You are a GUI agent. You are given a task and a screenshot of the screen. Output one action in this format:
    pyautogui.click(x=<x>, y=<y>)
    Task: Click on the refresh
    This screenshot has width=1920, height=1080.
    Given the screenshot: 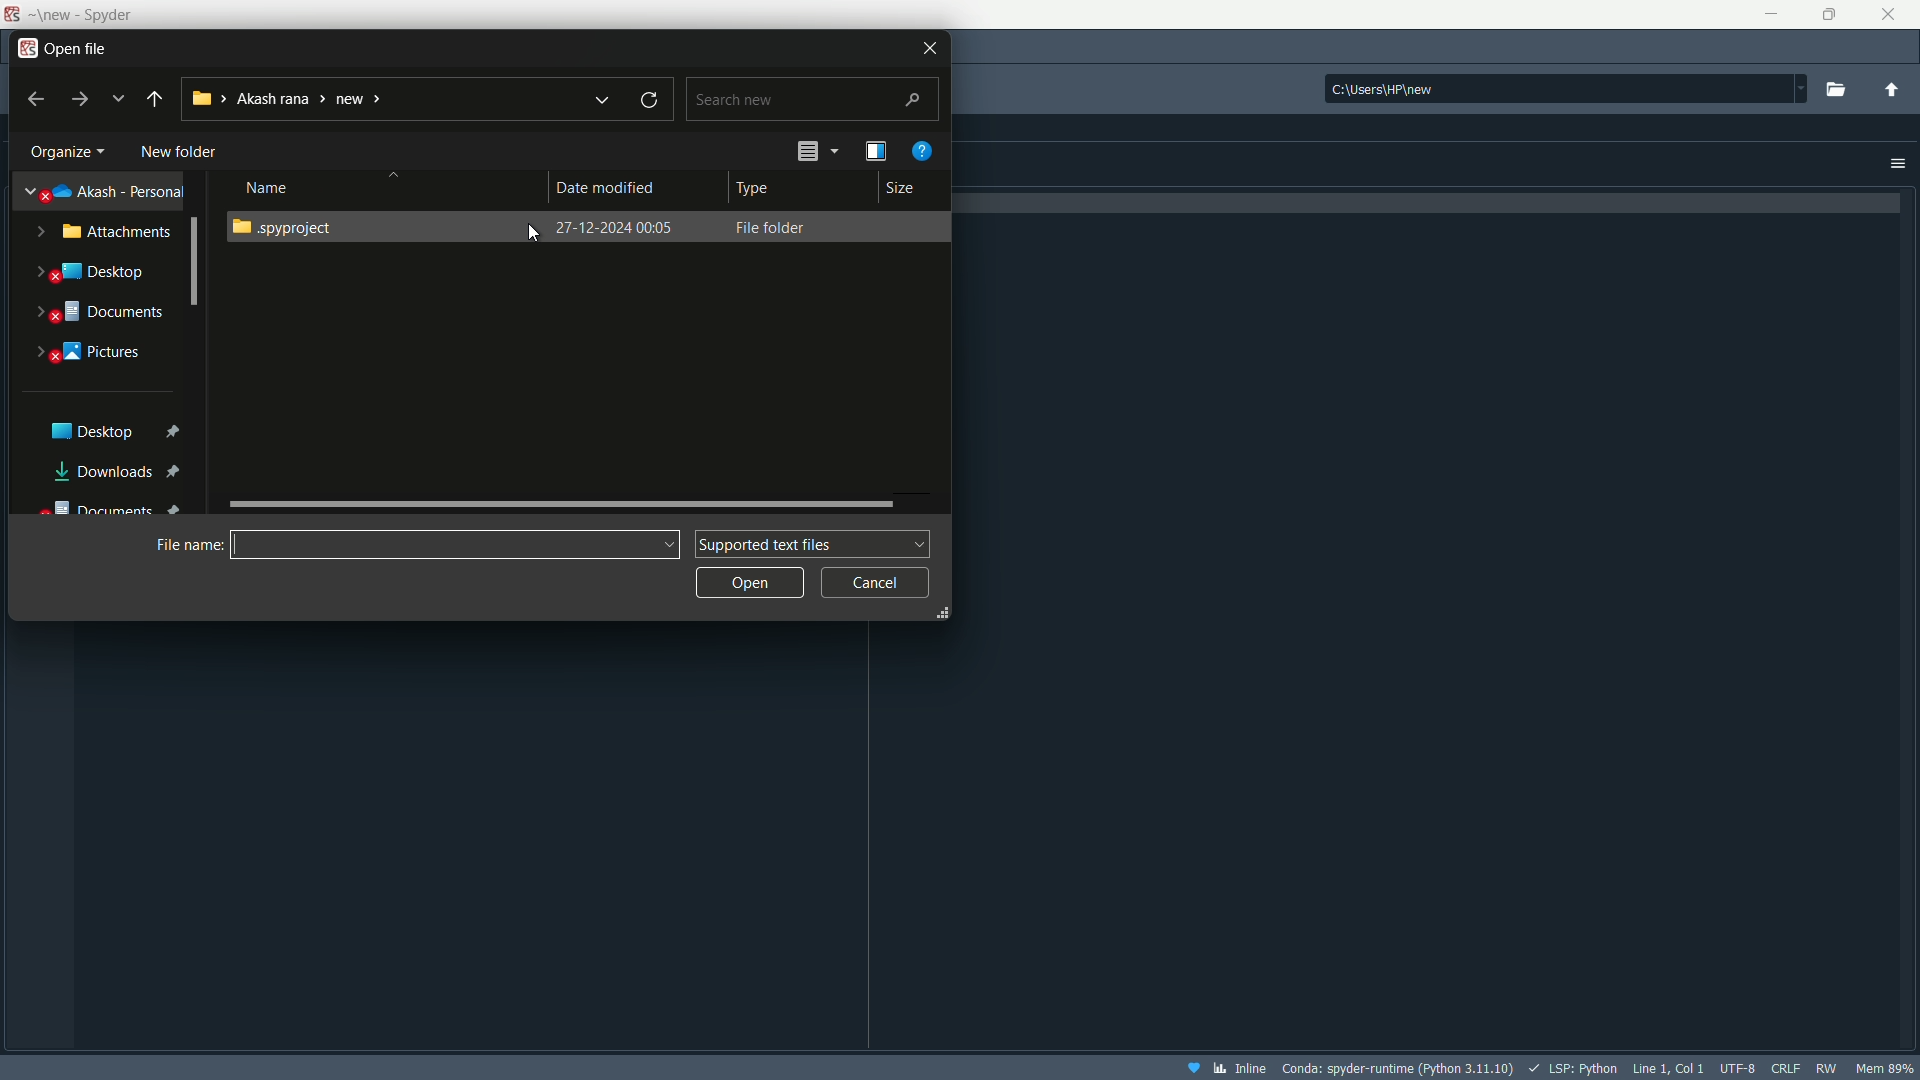 What is the action you would take?
    pyautogui.click(x=655, y=102)
    